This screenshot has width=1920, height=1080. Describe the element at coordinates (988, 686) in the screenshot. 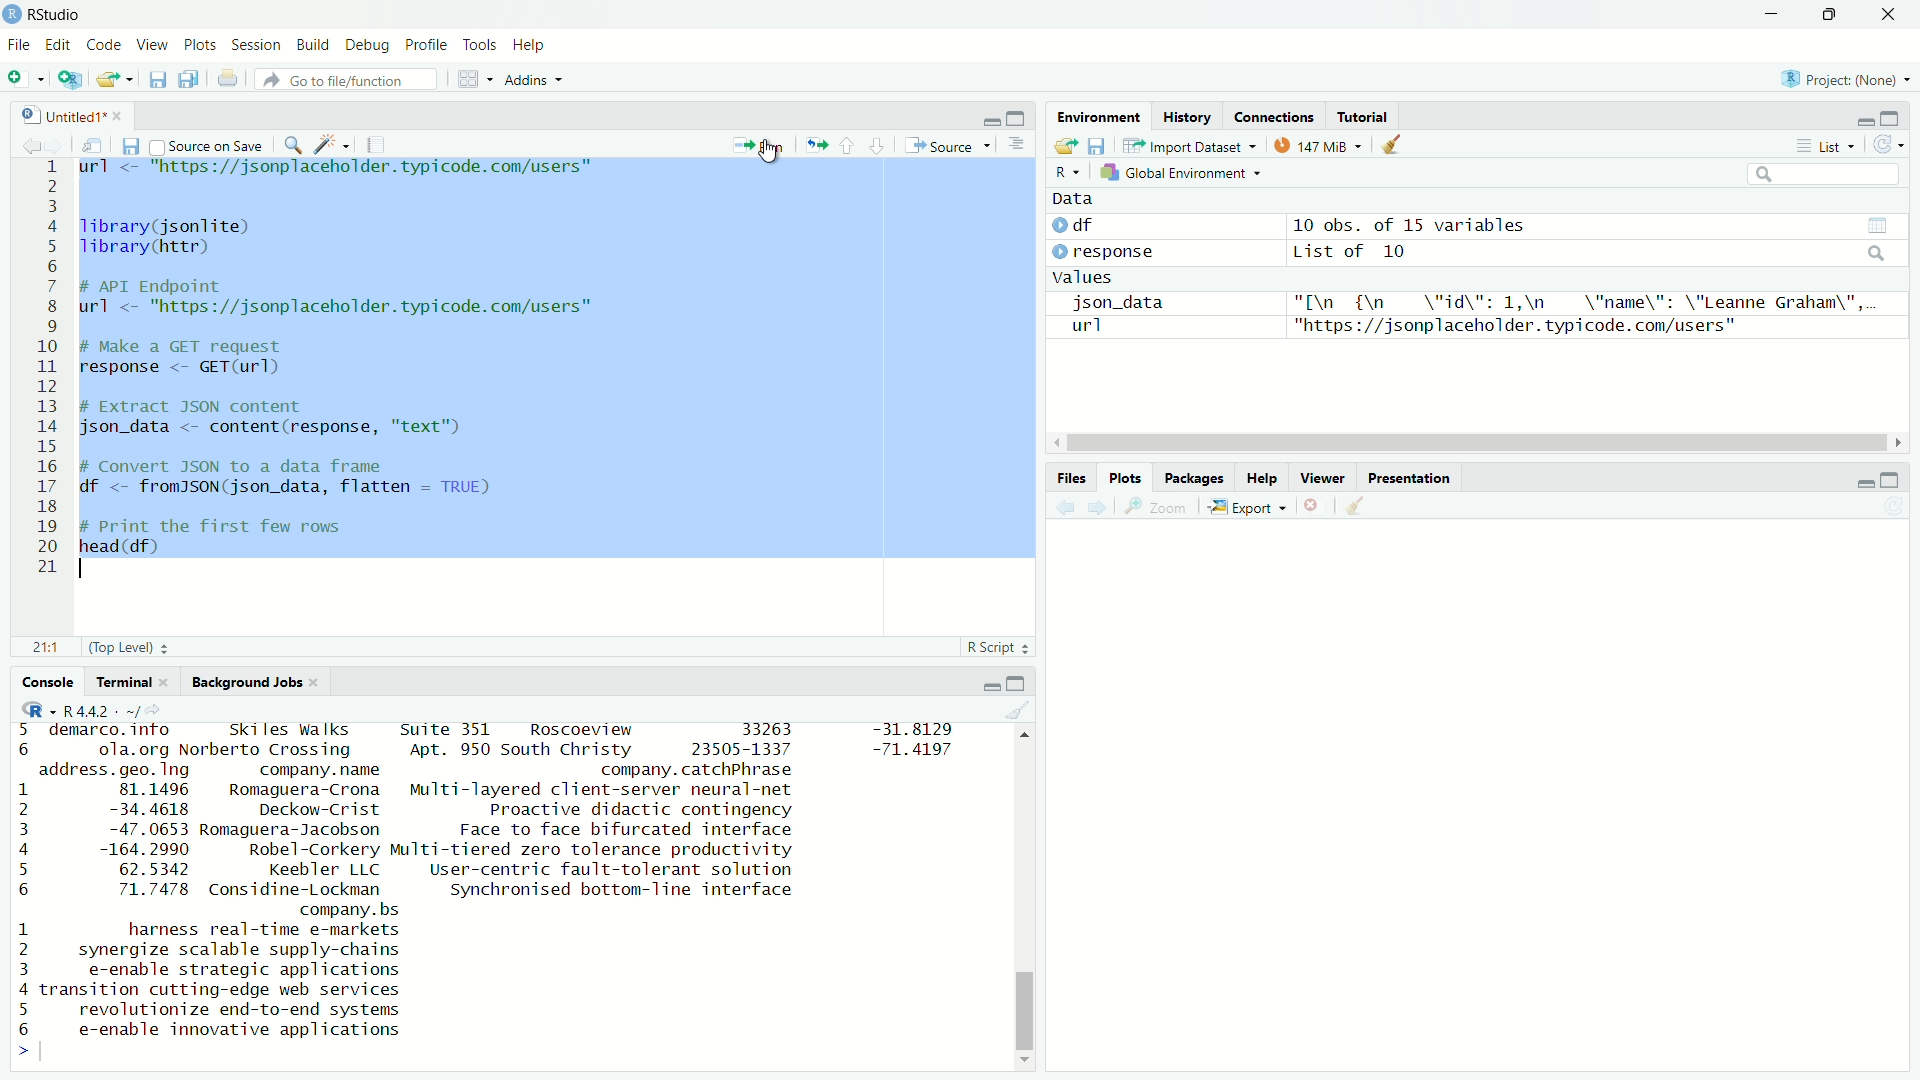

I see `Minimize` at that location.